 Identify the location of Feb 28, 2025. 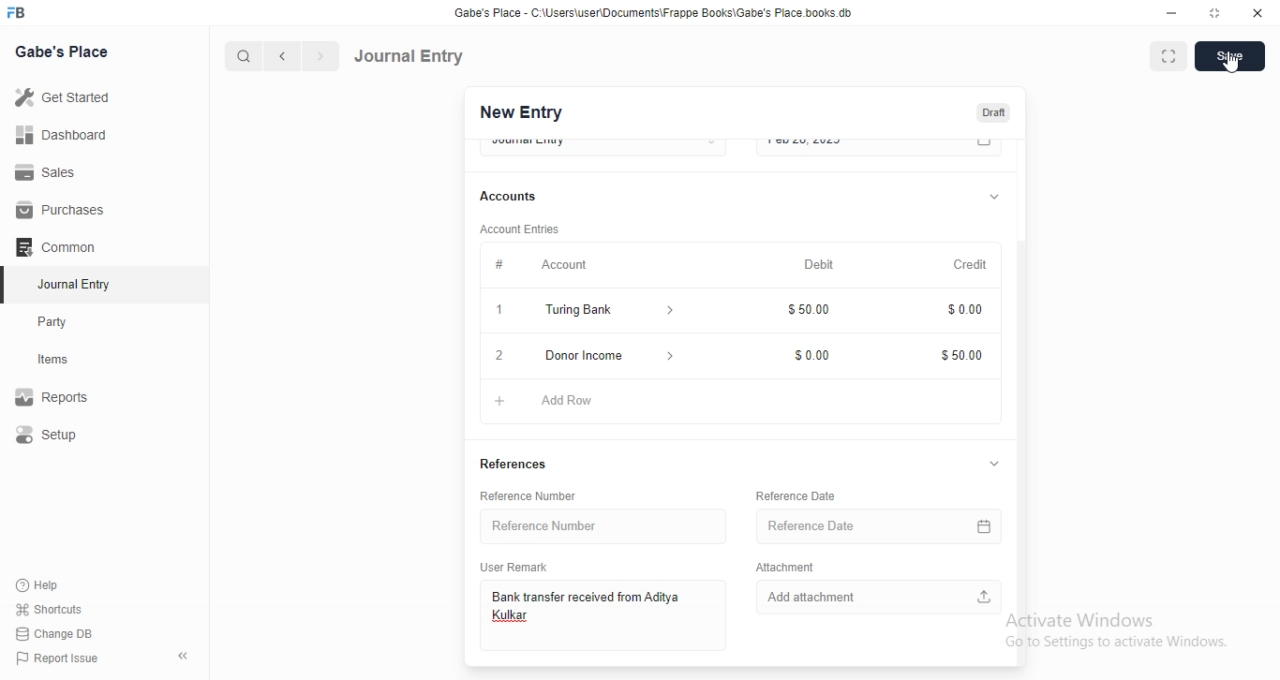
(860, 146).